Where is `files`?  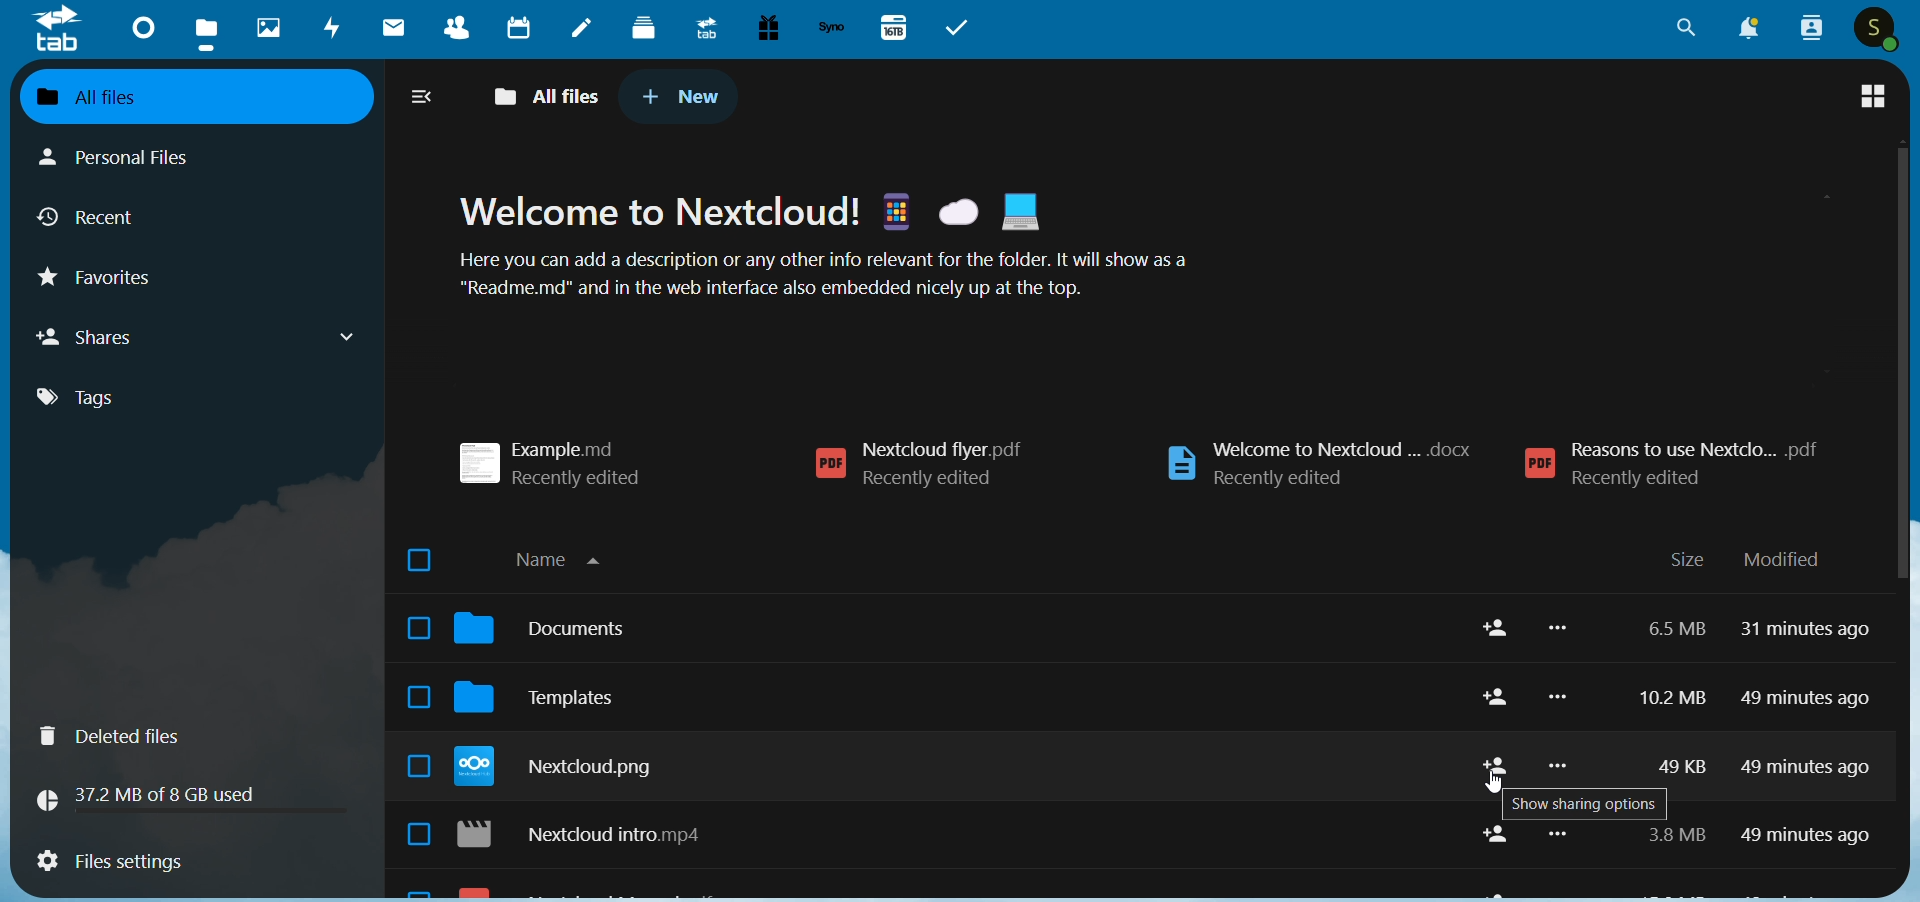 files is located at coordinates (209, 32).